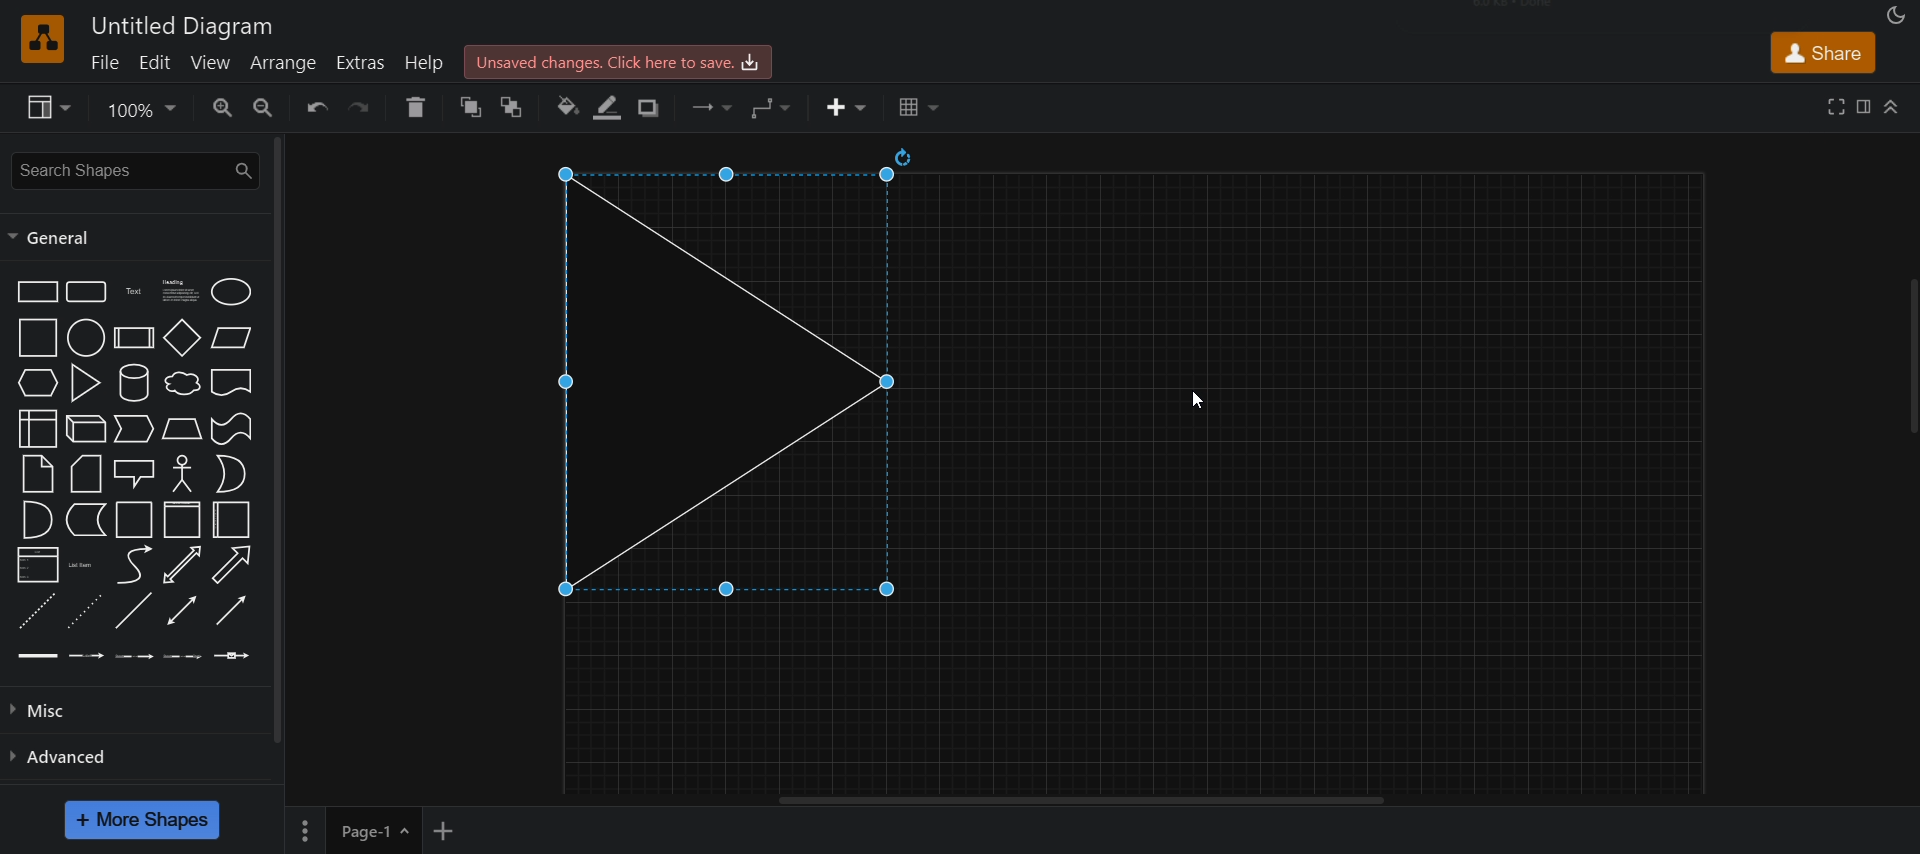 This screenshot has width=1920, height=854. Describe the element at coordinates (135, 338) in the screenshot. I see `process` at that location.